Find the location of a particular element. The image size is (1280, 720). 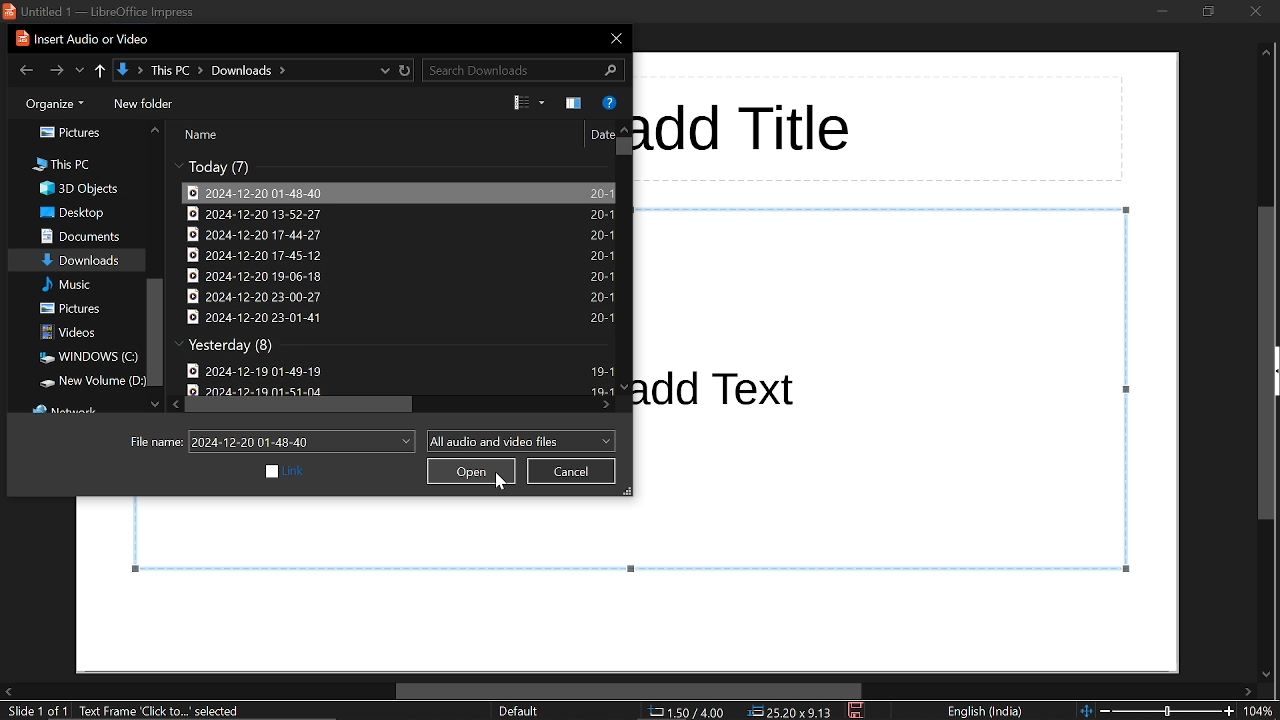

file name is located at coordinates (154, 442).